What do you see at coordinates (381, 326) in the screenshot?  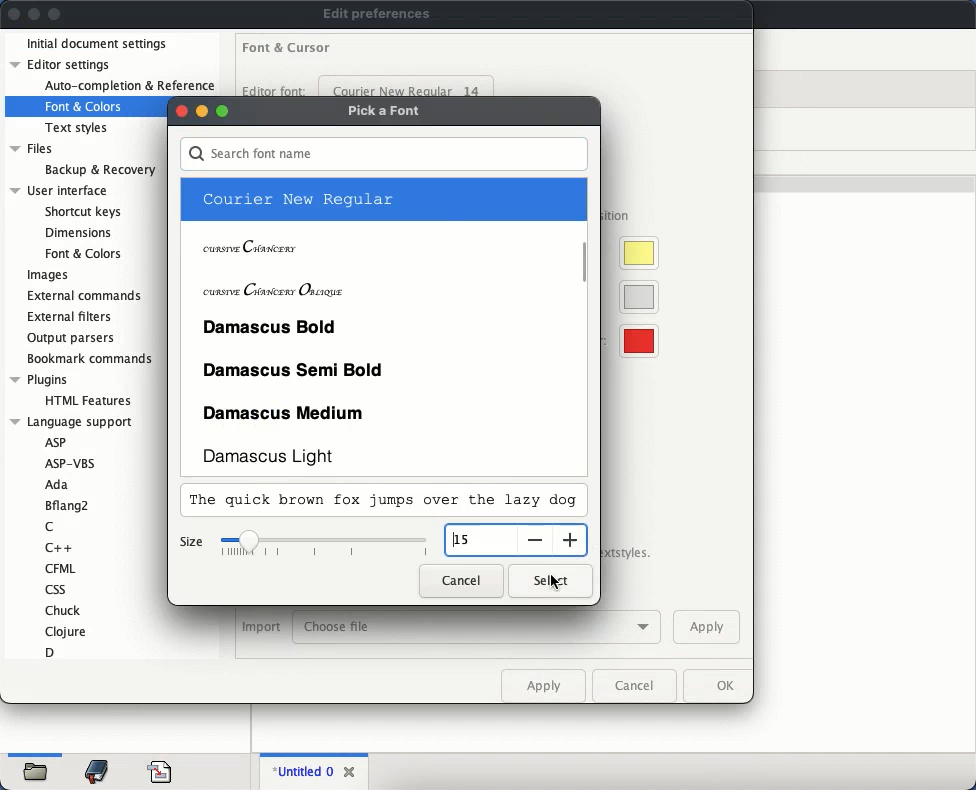 I see `damascus bold` at bounding box center [381, 326].